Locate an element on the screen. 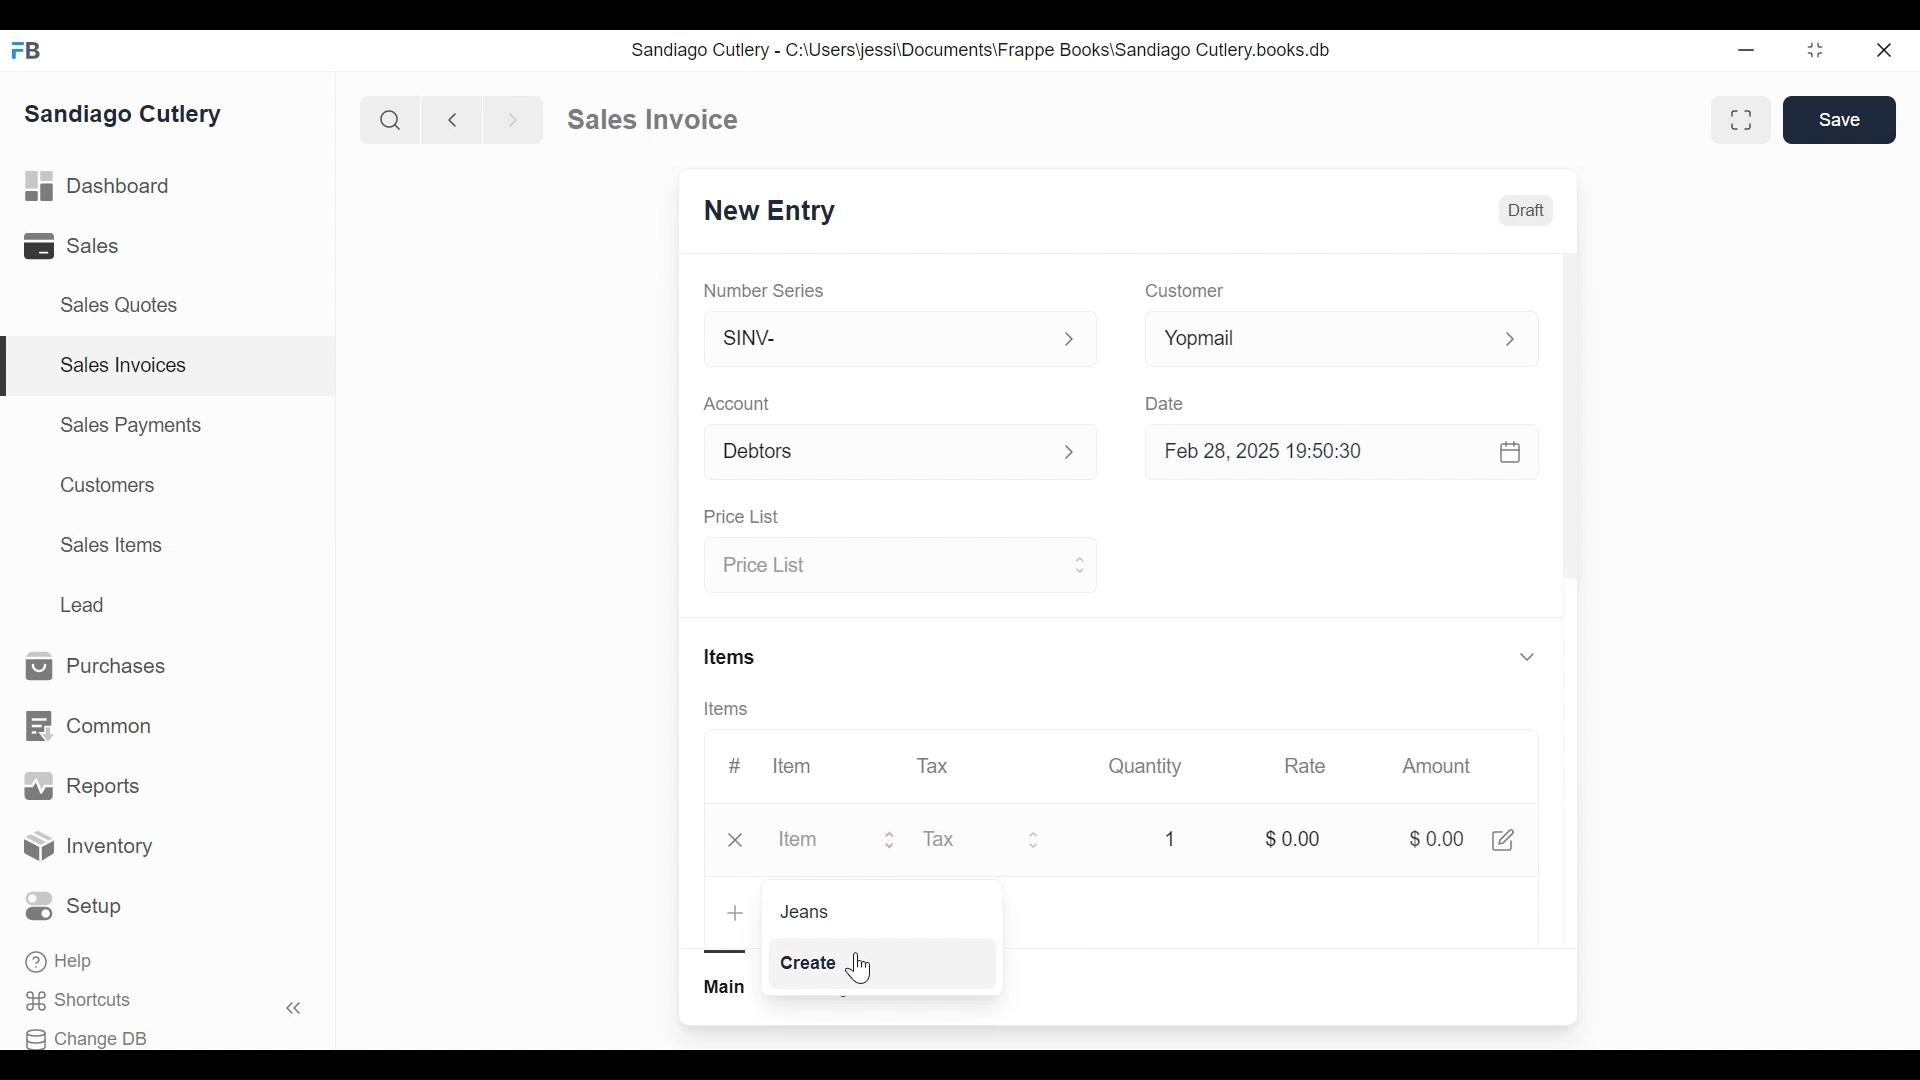 The height and width of the screenshot is (1080, 1920). 1  is located at coordinates (1170, 838).